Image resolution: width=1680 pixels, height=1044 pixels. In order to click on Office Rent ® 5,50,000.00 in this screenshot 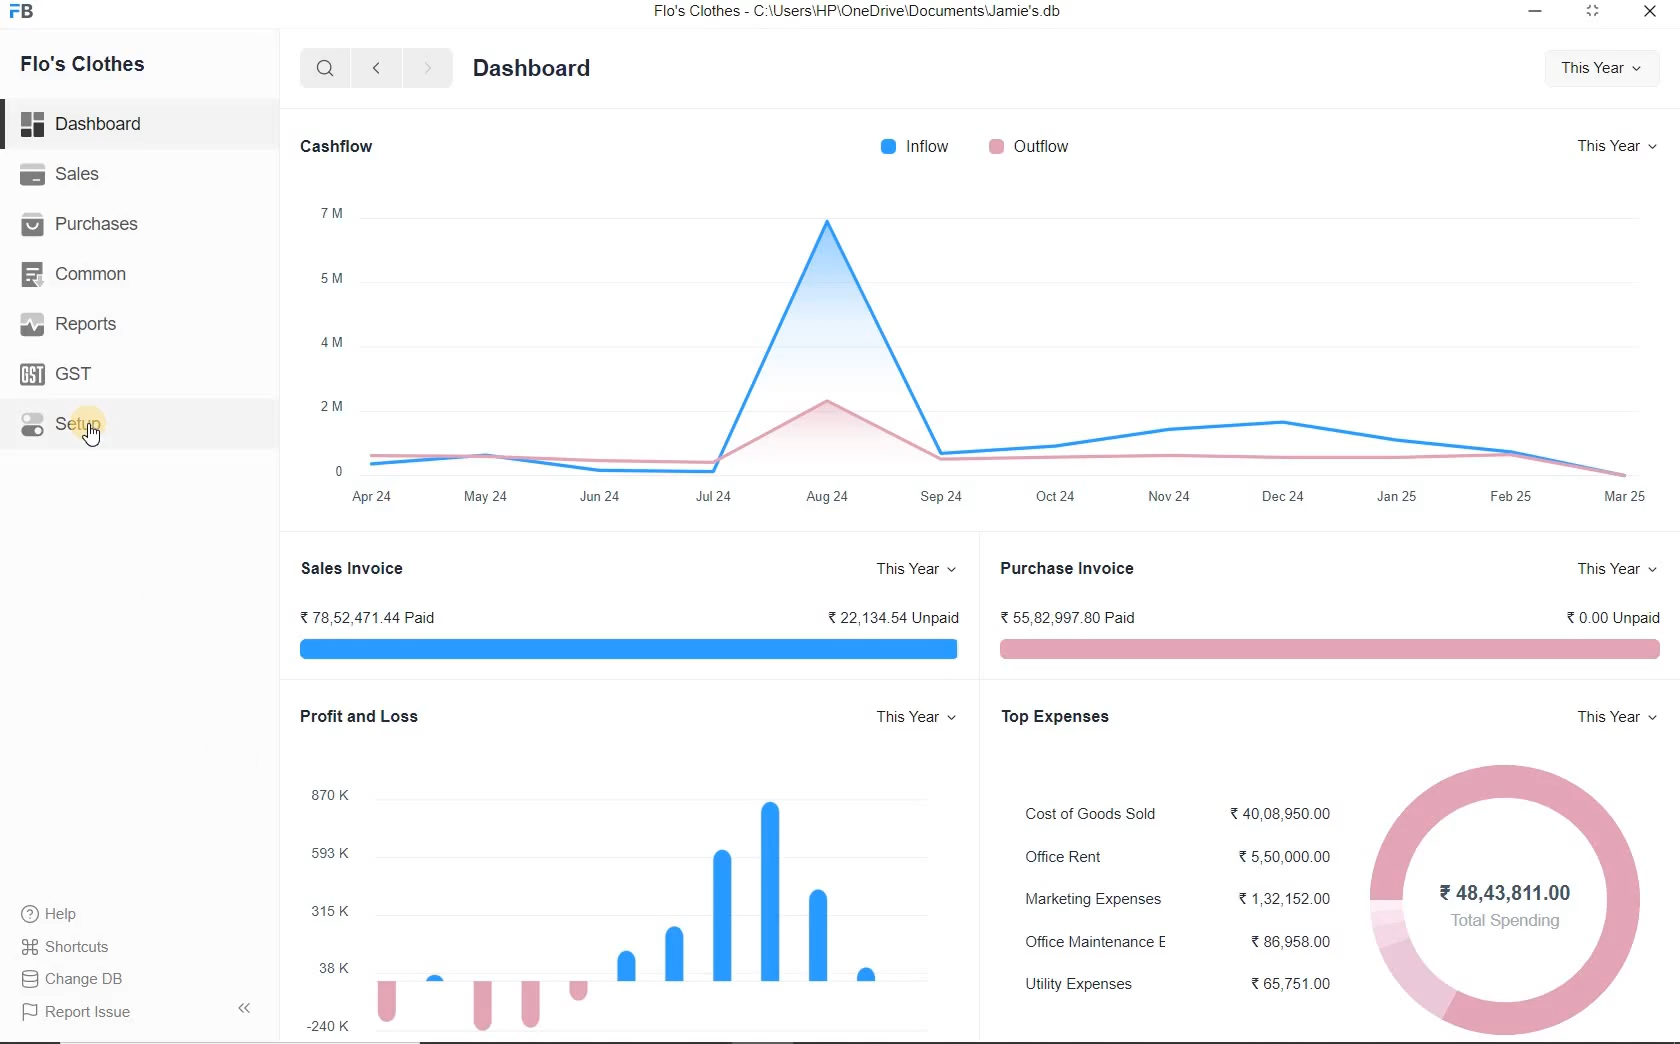, I will do `click(1177, 857)`.